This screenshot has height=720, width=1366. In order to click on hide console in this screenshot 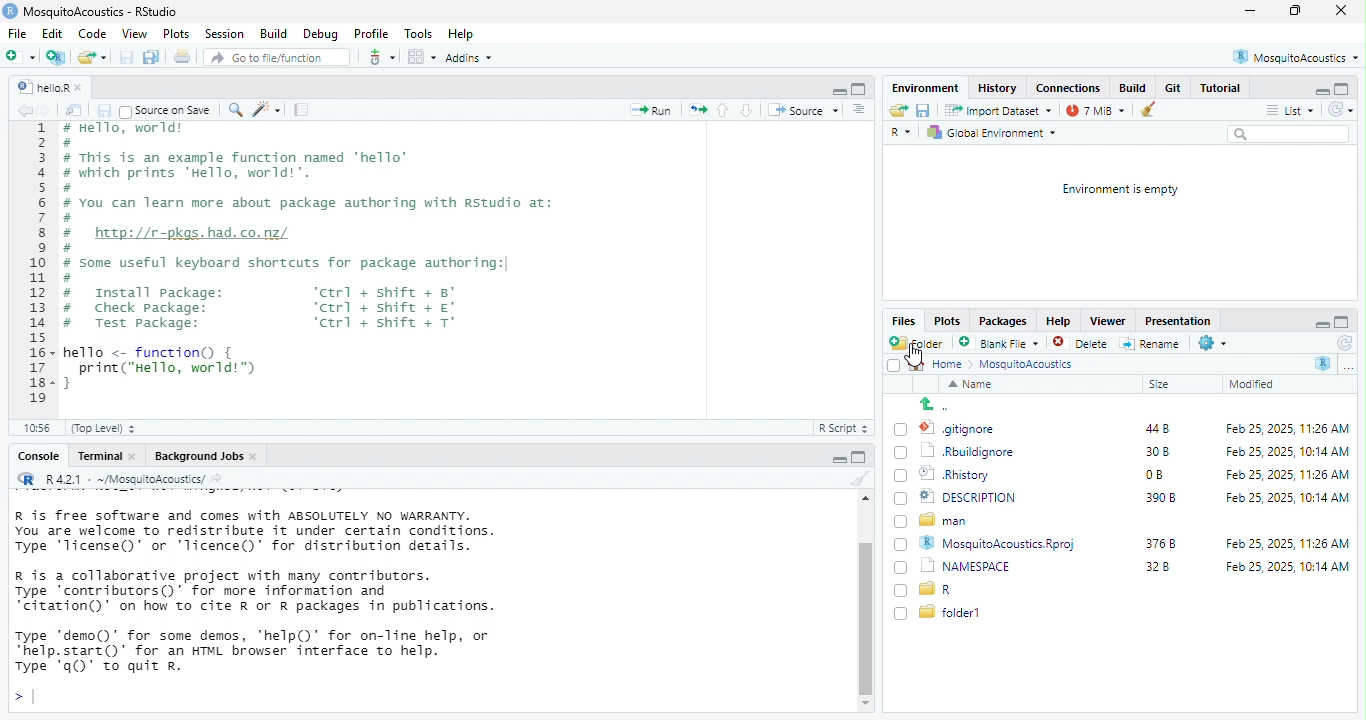, I will do `click(861, 88)`.